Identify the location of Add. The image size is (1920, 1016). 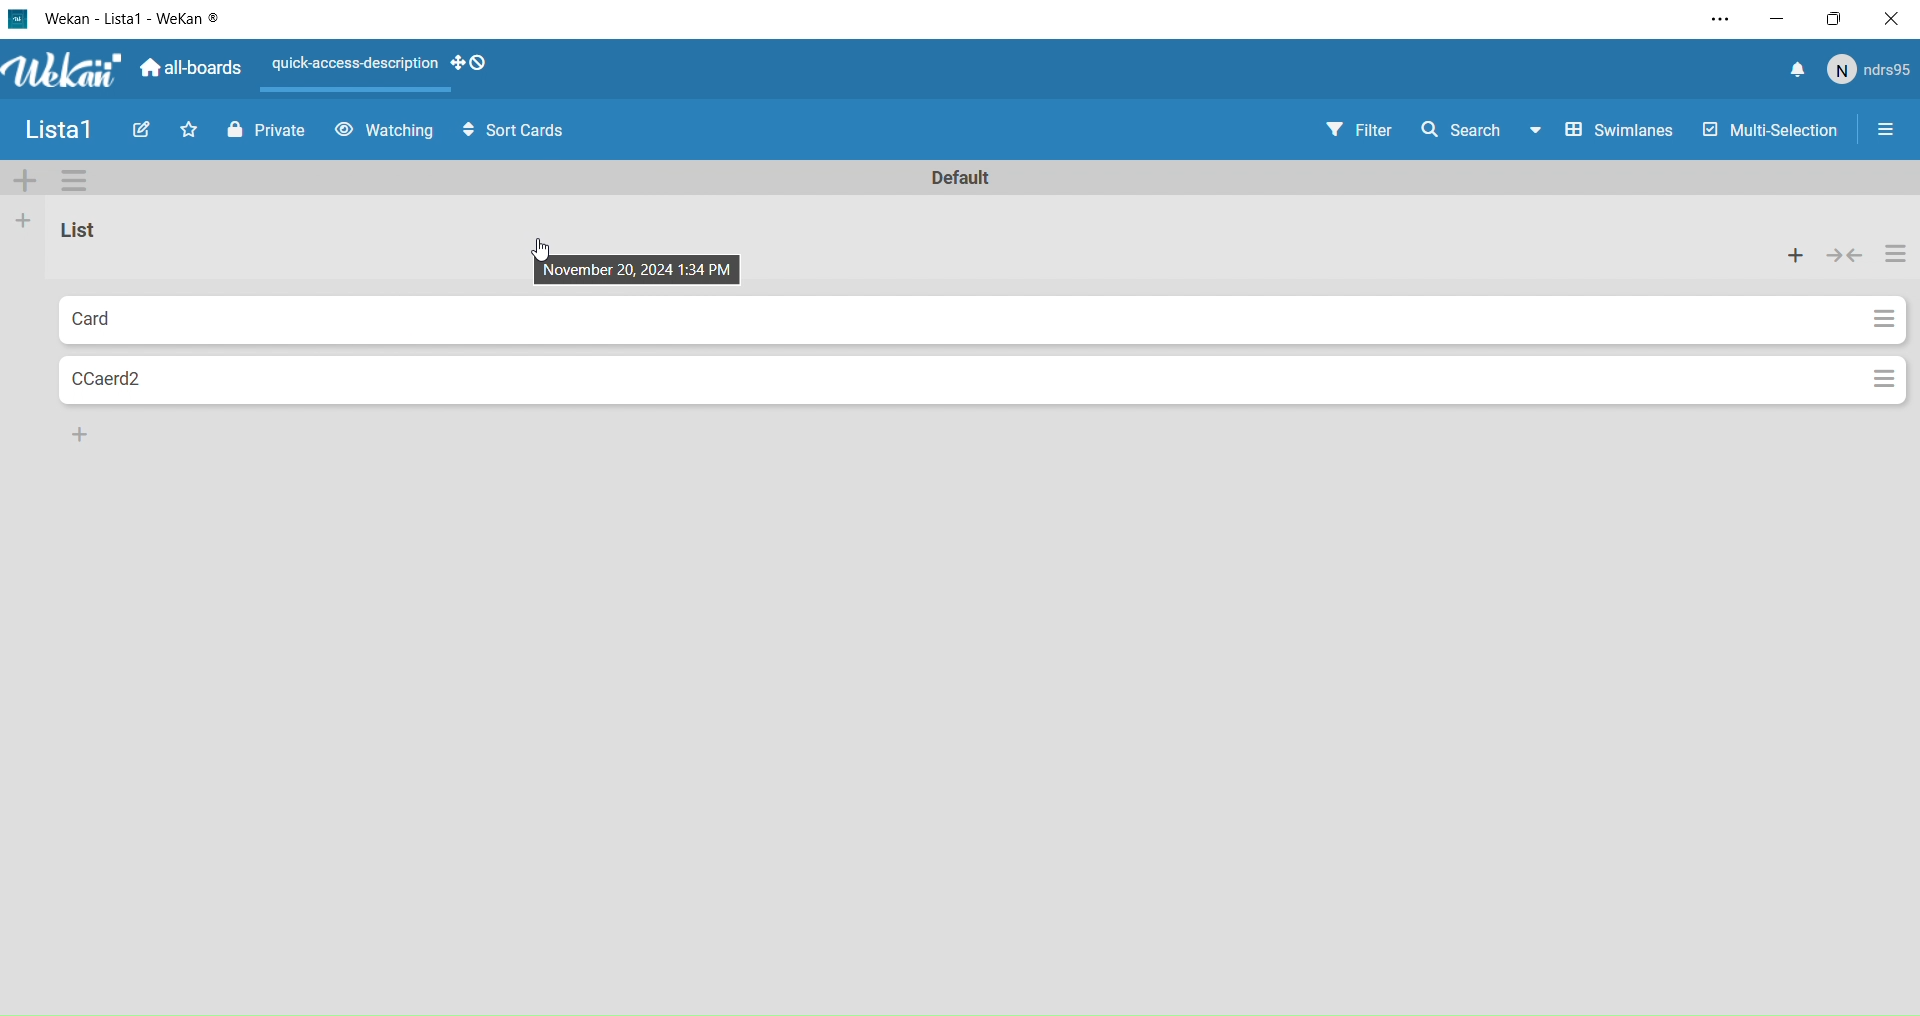
(79, 433).